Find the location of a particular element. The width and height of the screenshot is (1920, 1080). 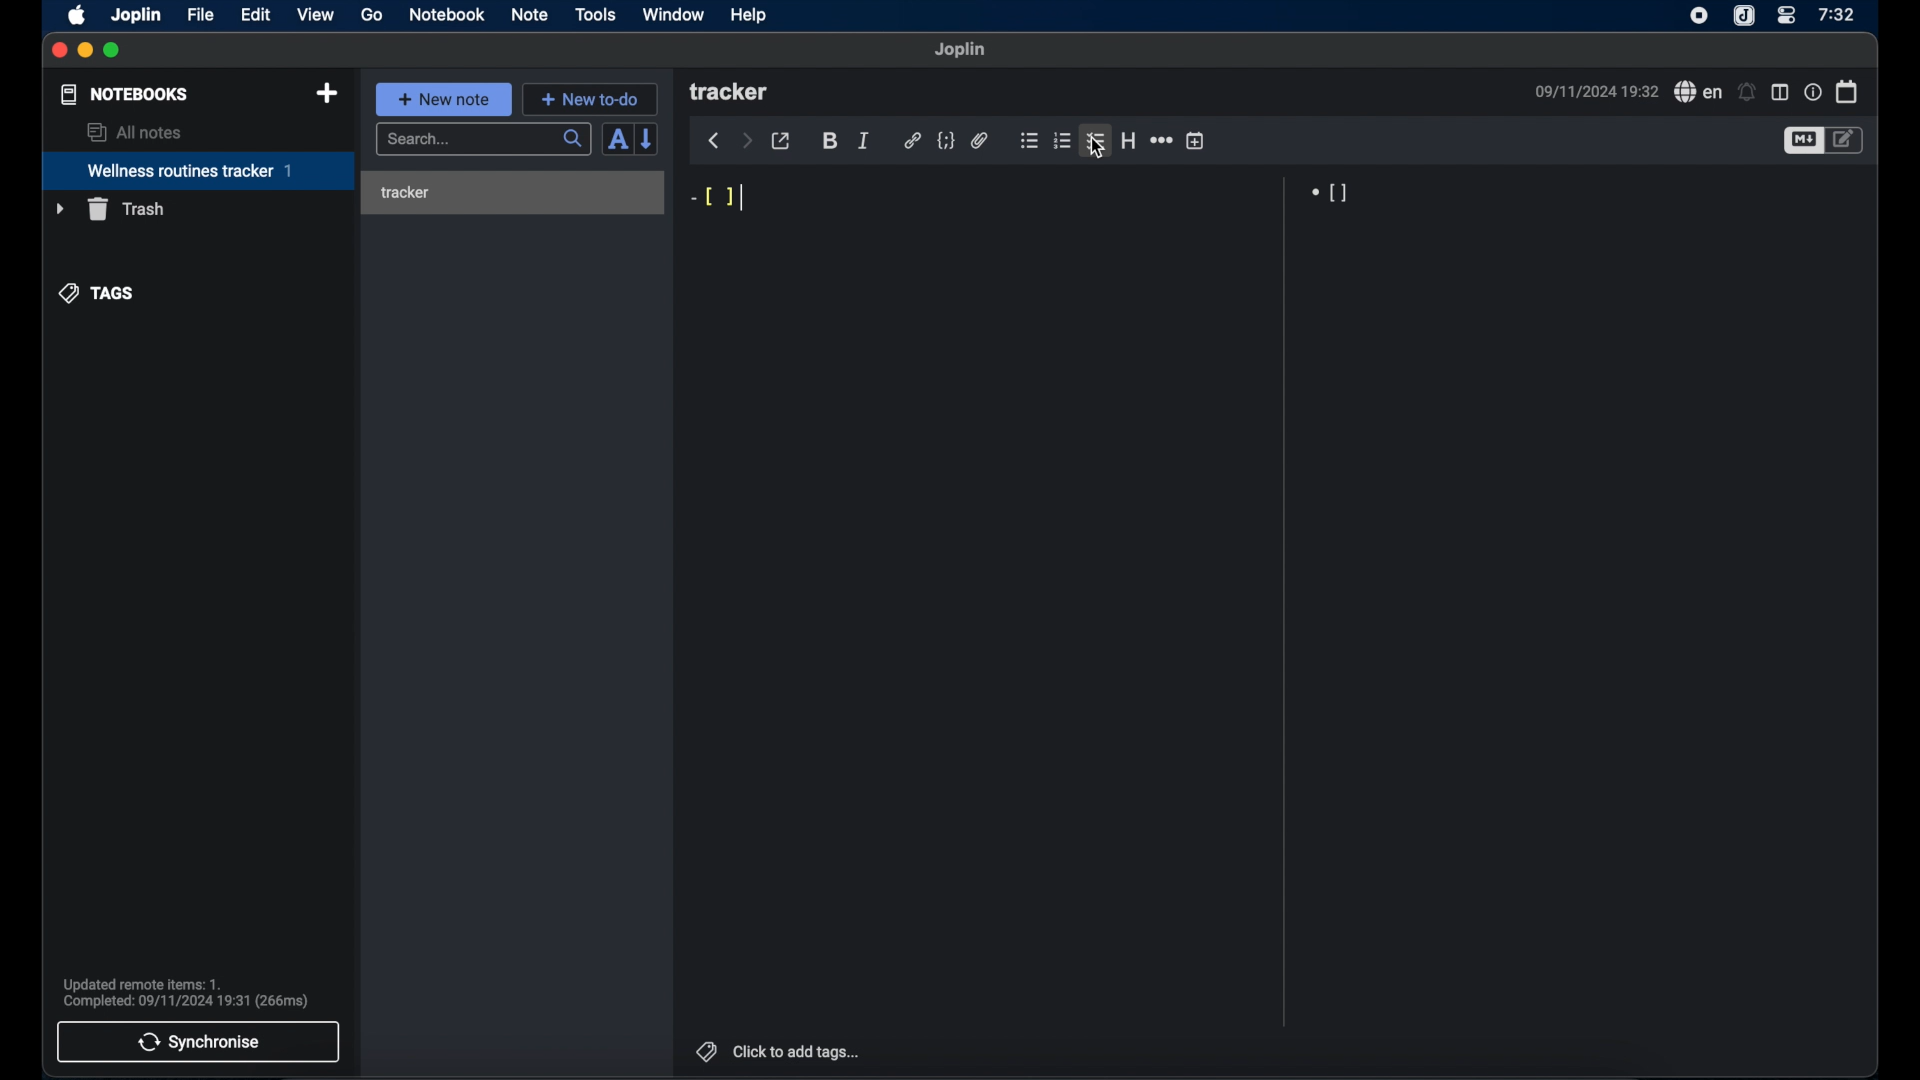

tracker is located at coordinates (518, 195).